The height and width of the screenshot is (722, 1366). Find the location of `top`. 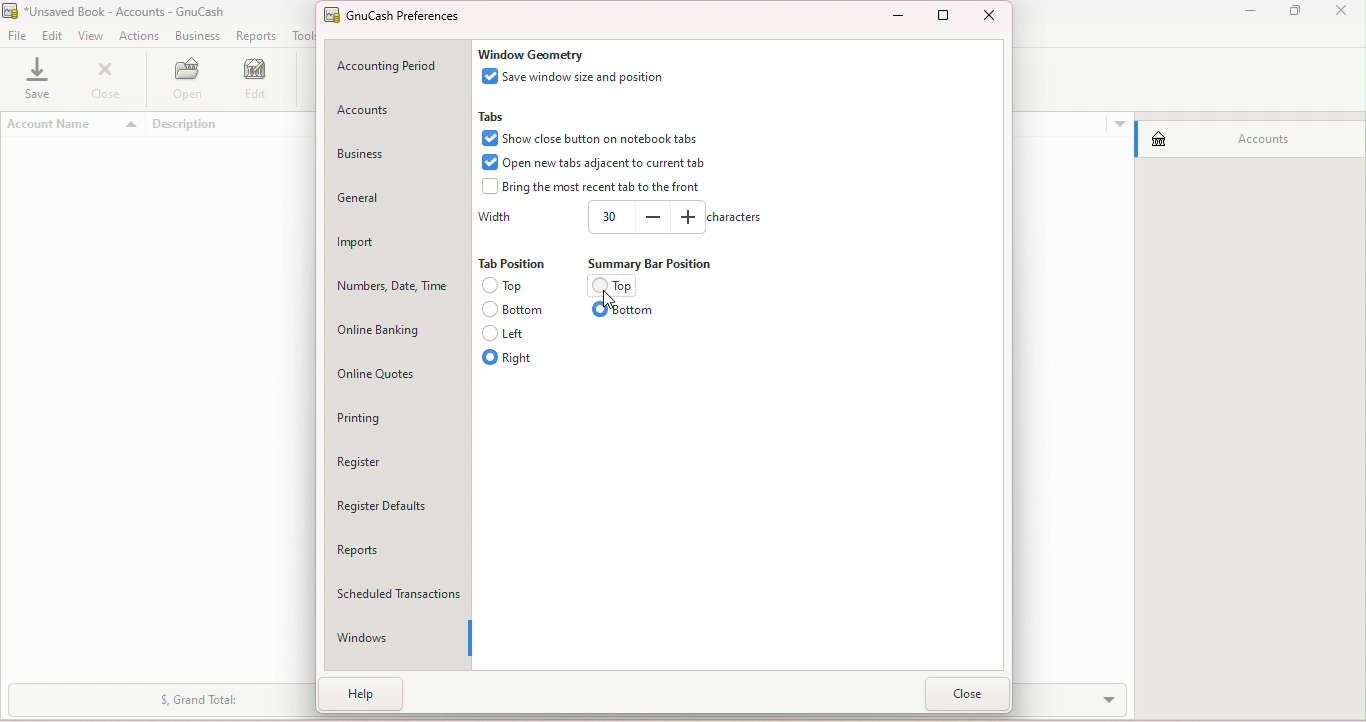

top is located at coordinates (516, 285).